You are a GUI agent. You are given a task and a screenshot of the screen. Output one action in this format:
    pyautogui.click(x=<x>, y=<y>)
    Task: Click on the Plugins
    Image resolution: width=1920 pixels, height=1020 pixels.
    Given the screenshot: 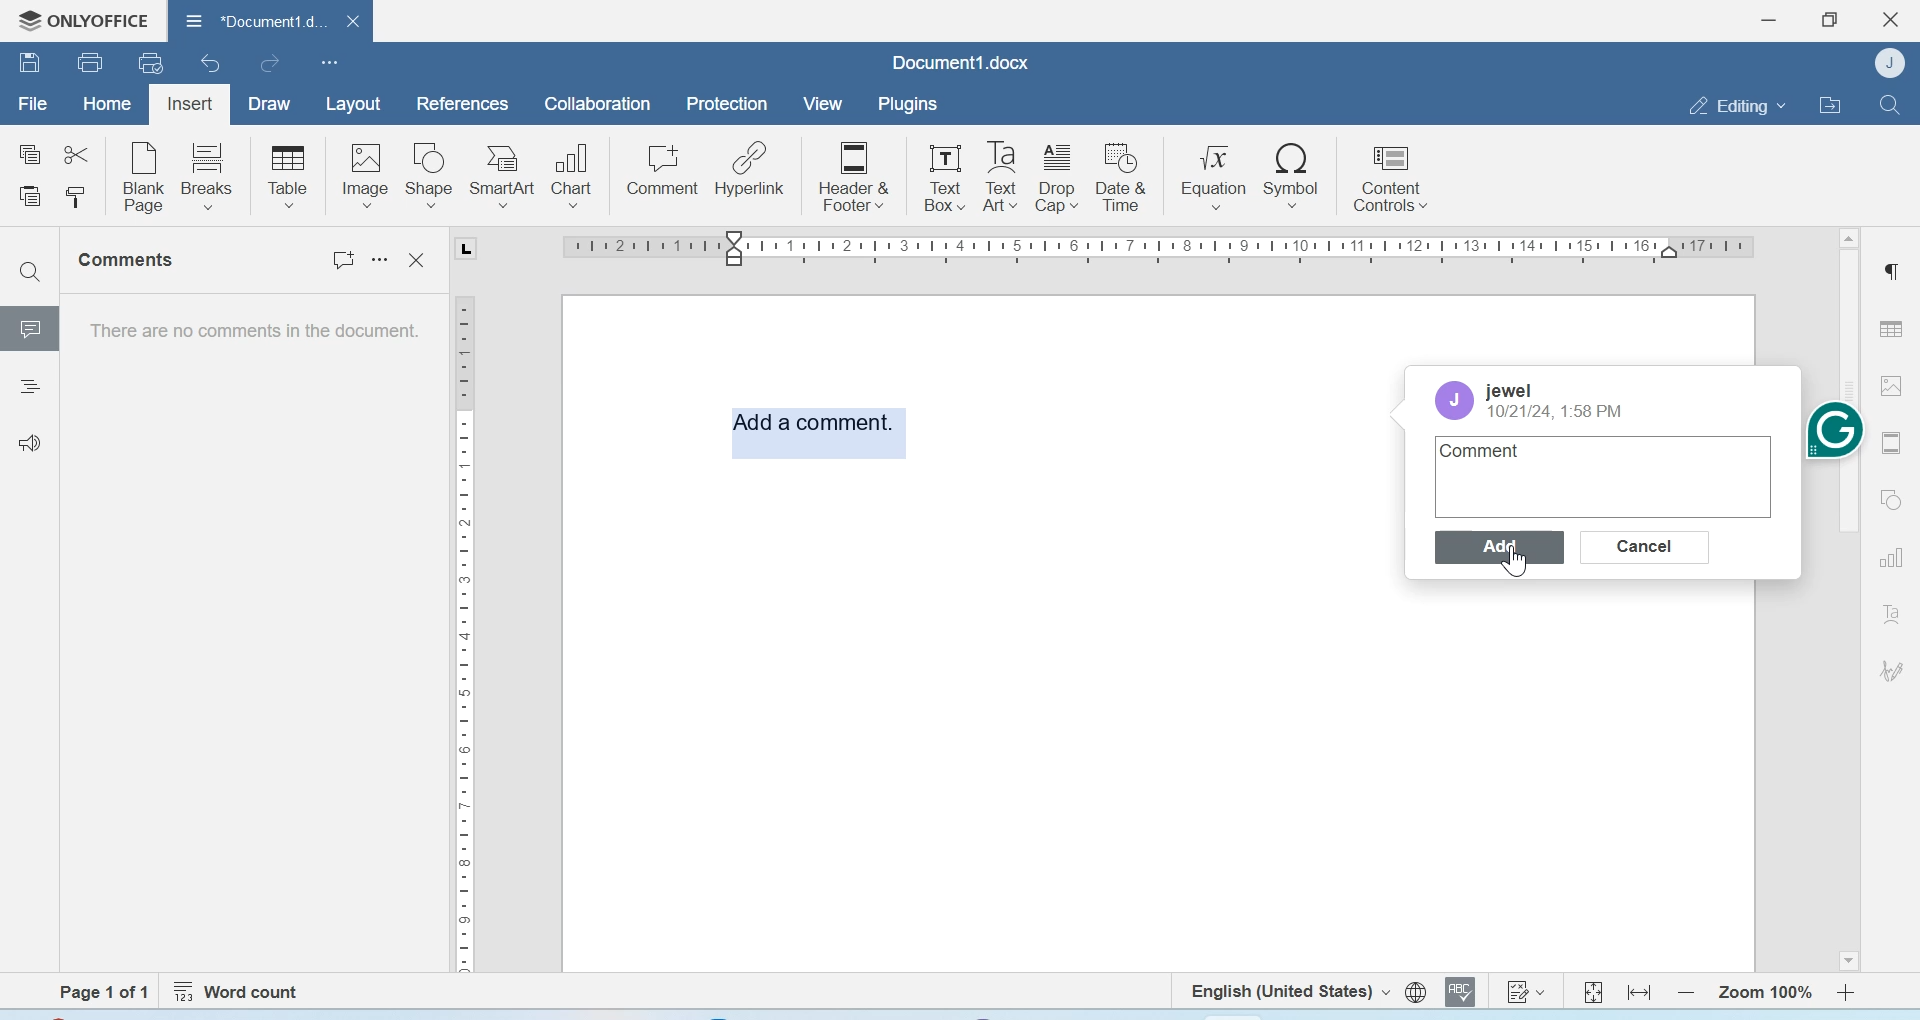 What is the action you would take?
    pyautogui.click(x=906, y=104)
    